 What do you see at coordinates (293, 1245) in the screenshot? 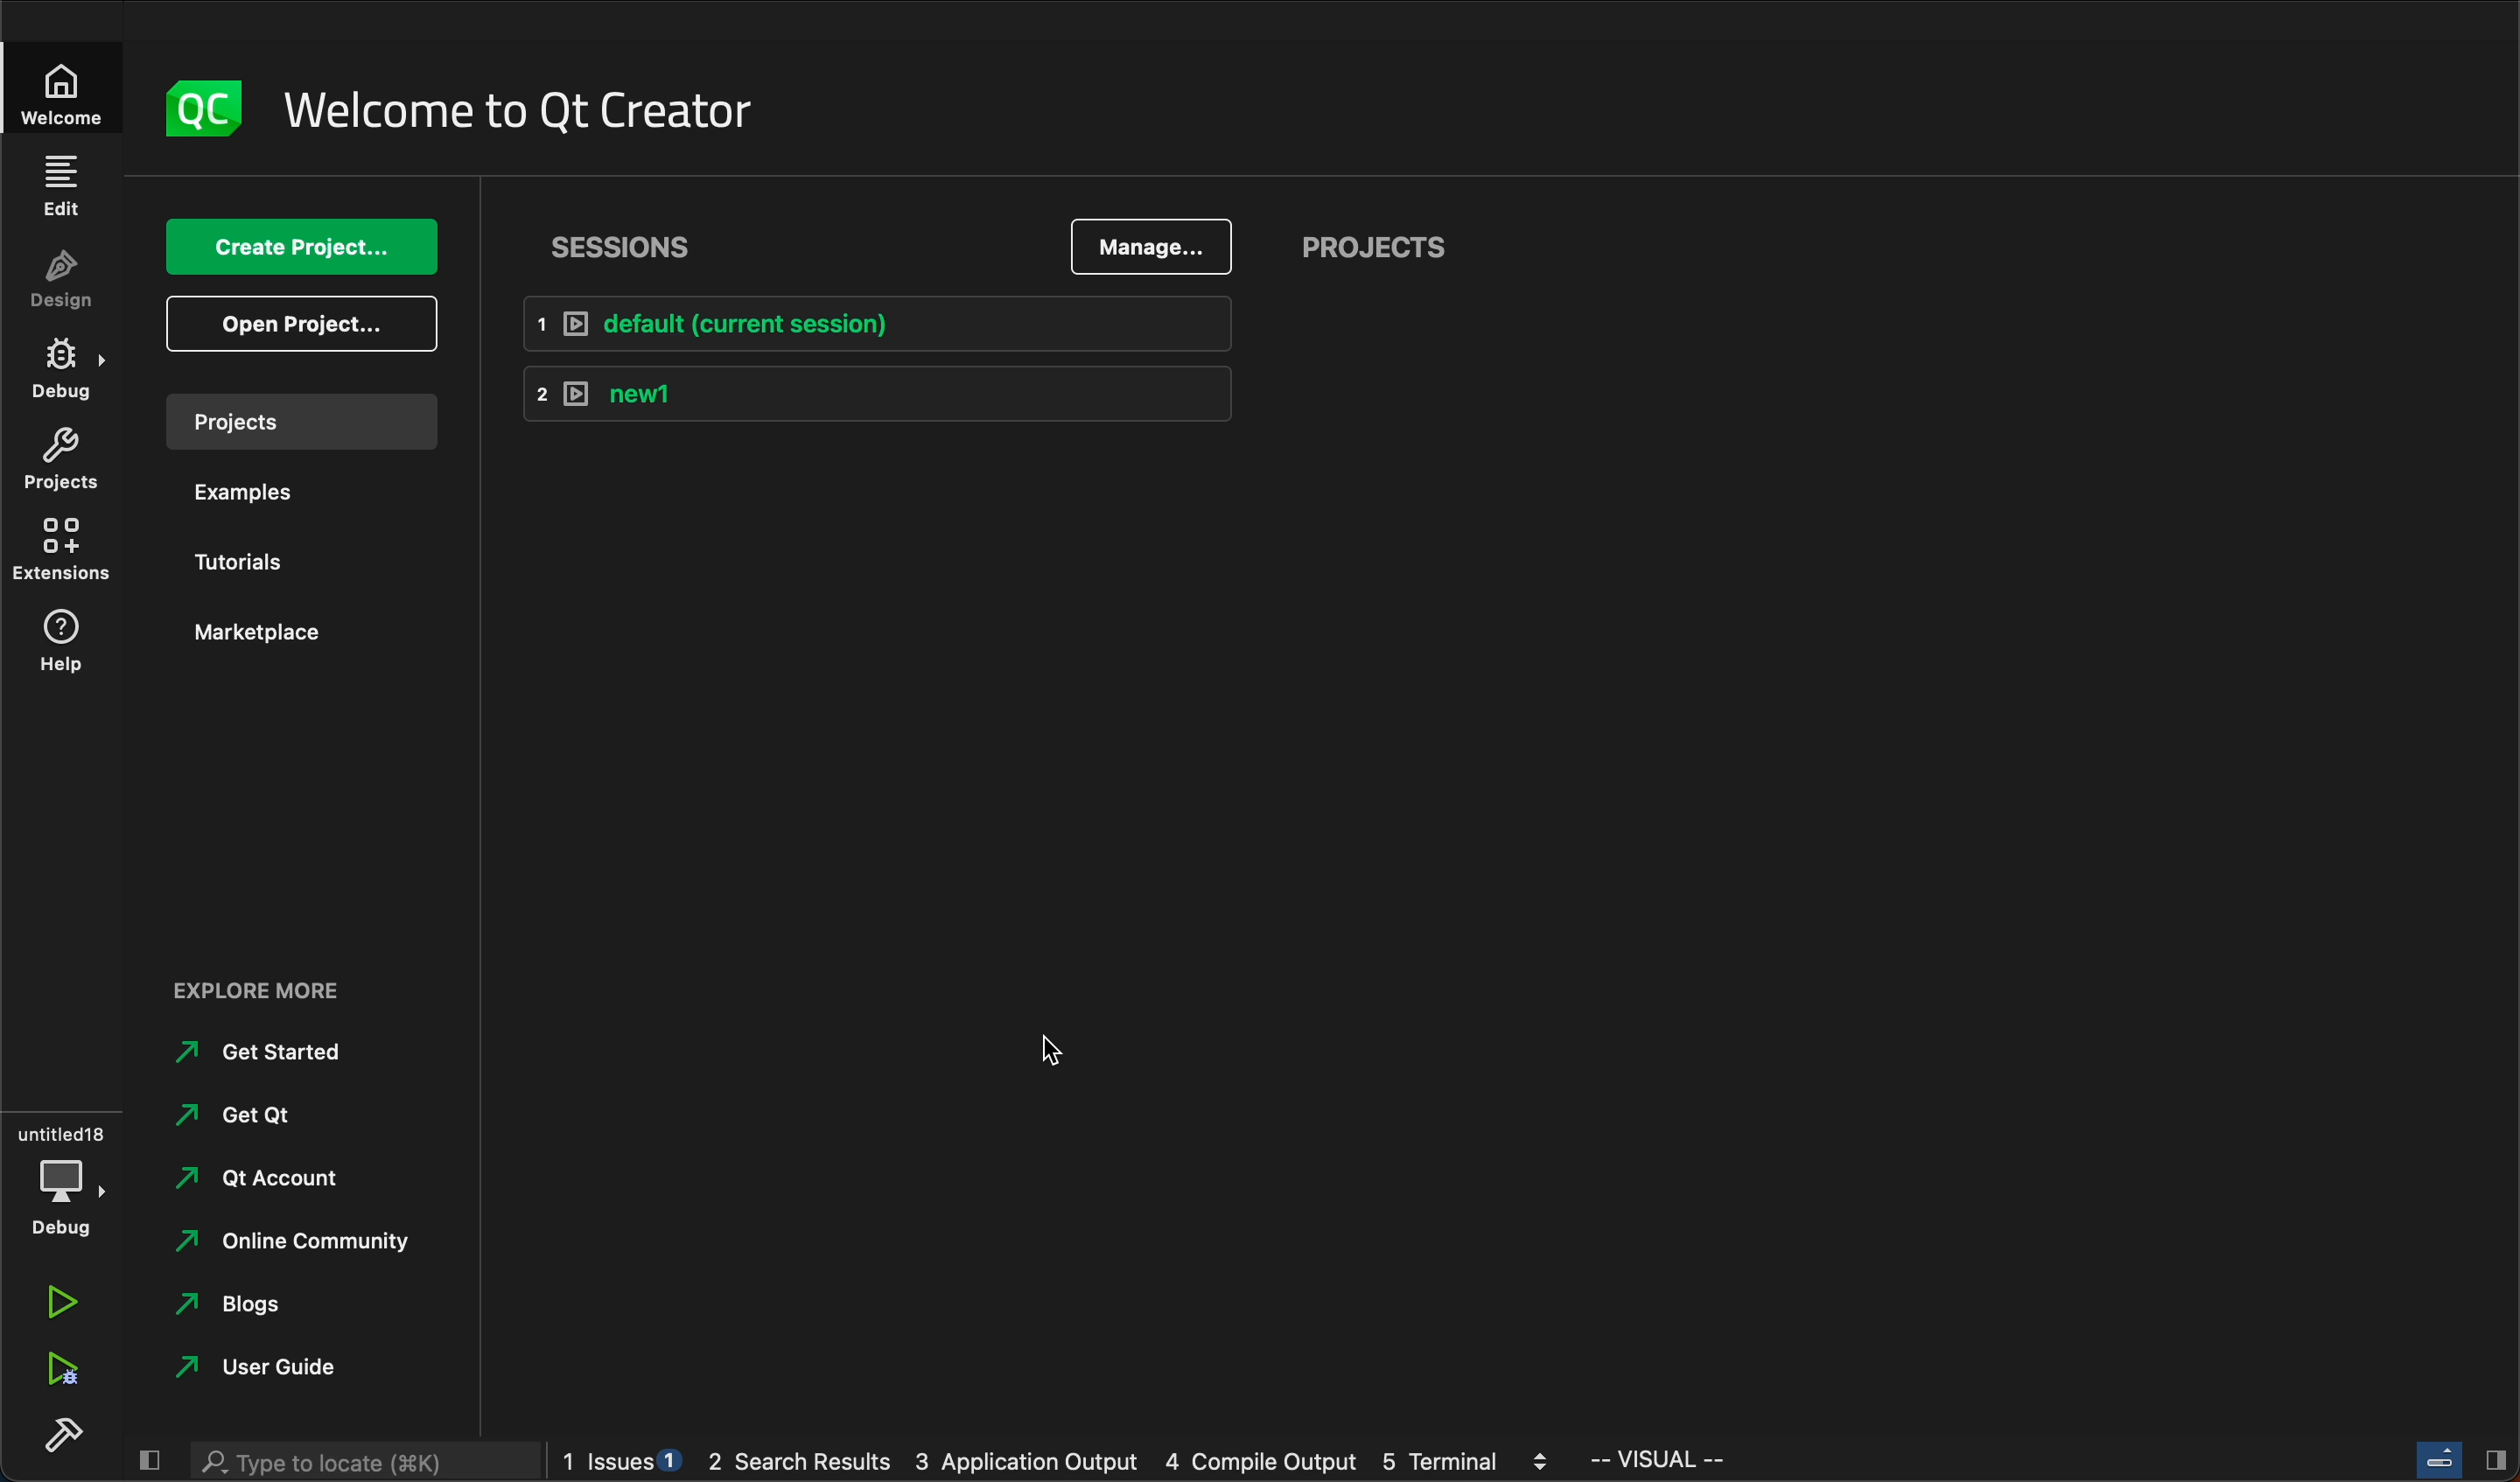
I see `community` at bounding box center [293, 1245].